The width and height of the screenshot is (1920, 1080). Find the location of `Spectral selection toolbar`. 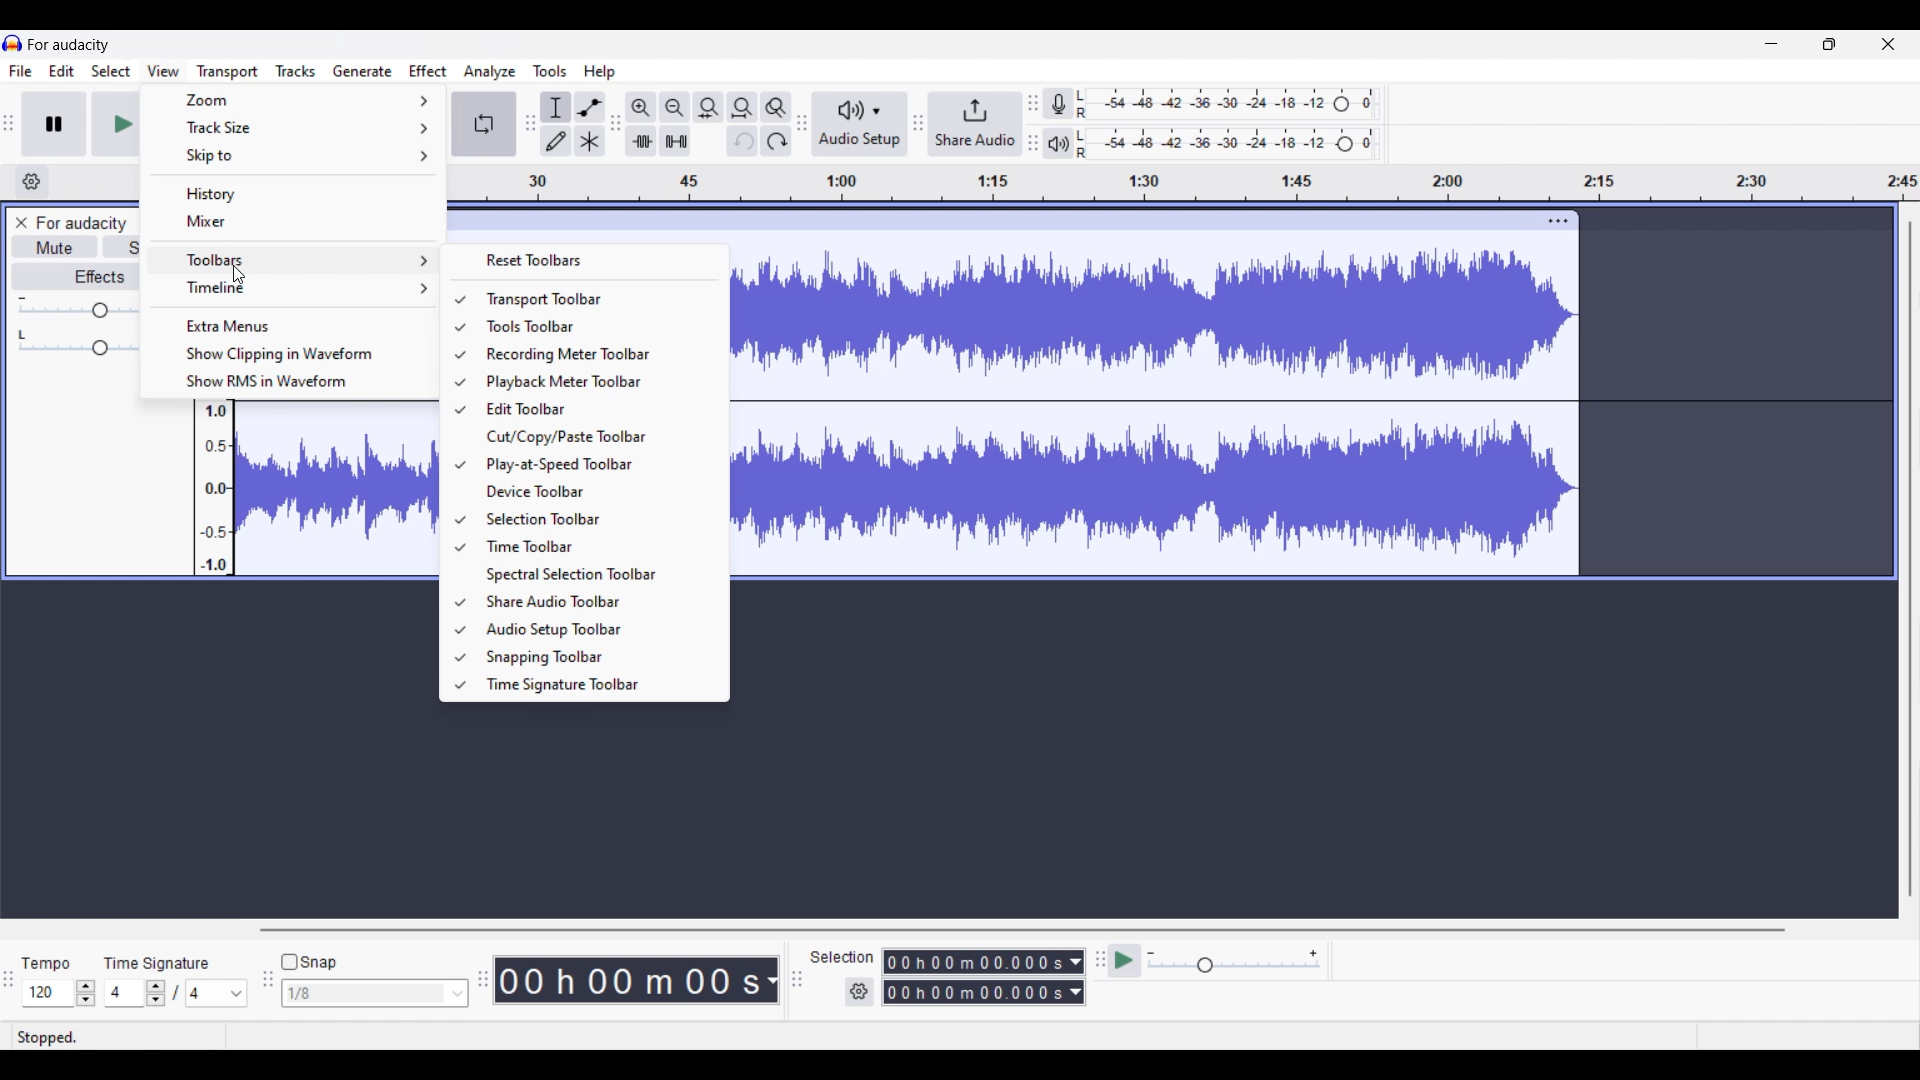

Spectral selection toolbar is located at coordinates (597, 575).